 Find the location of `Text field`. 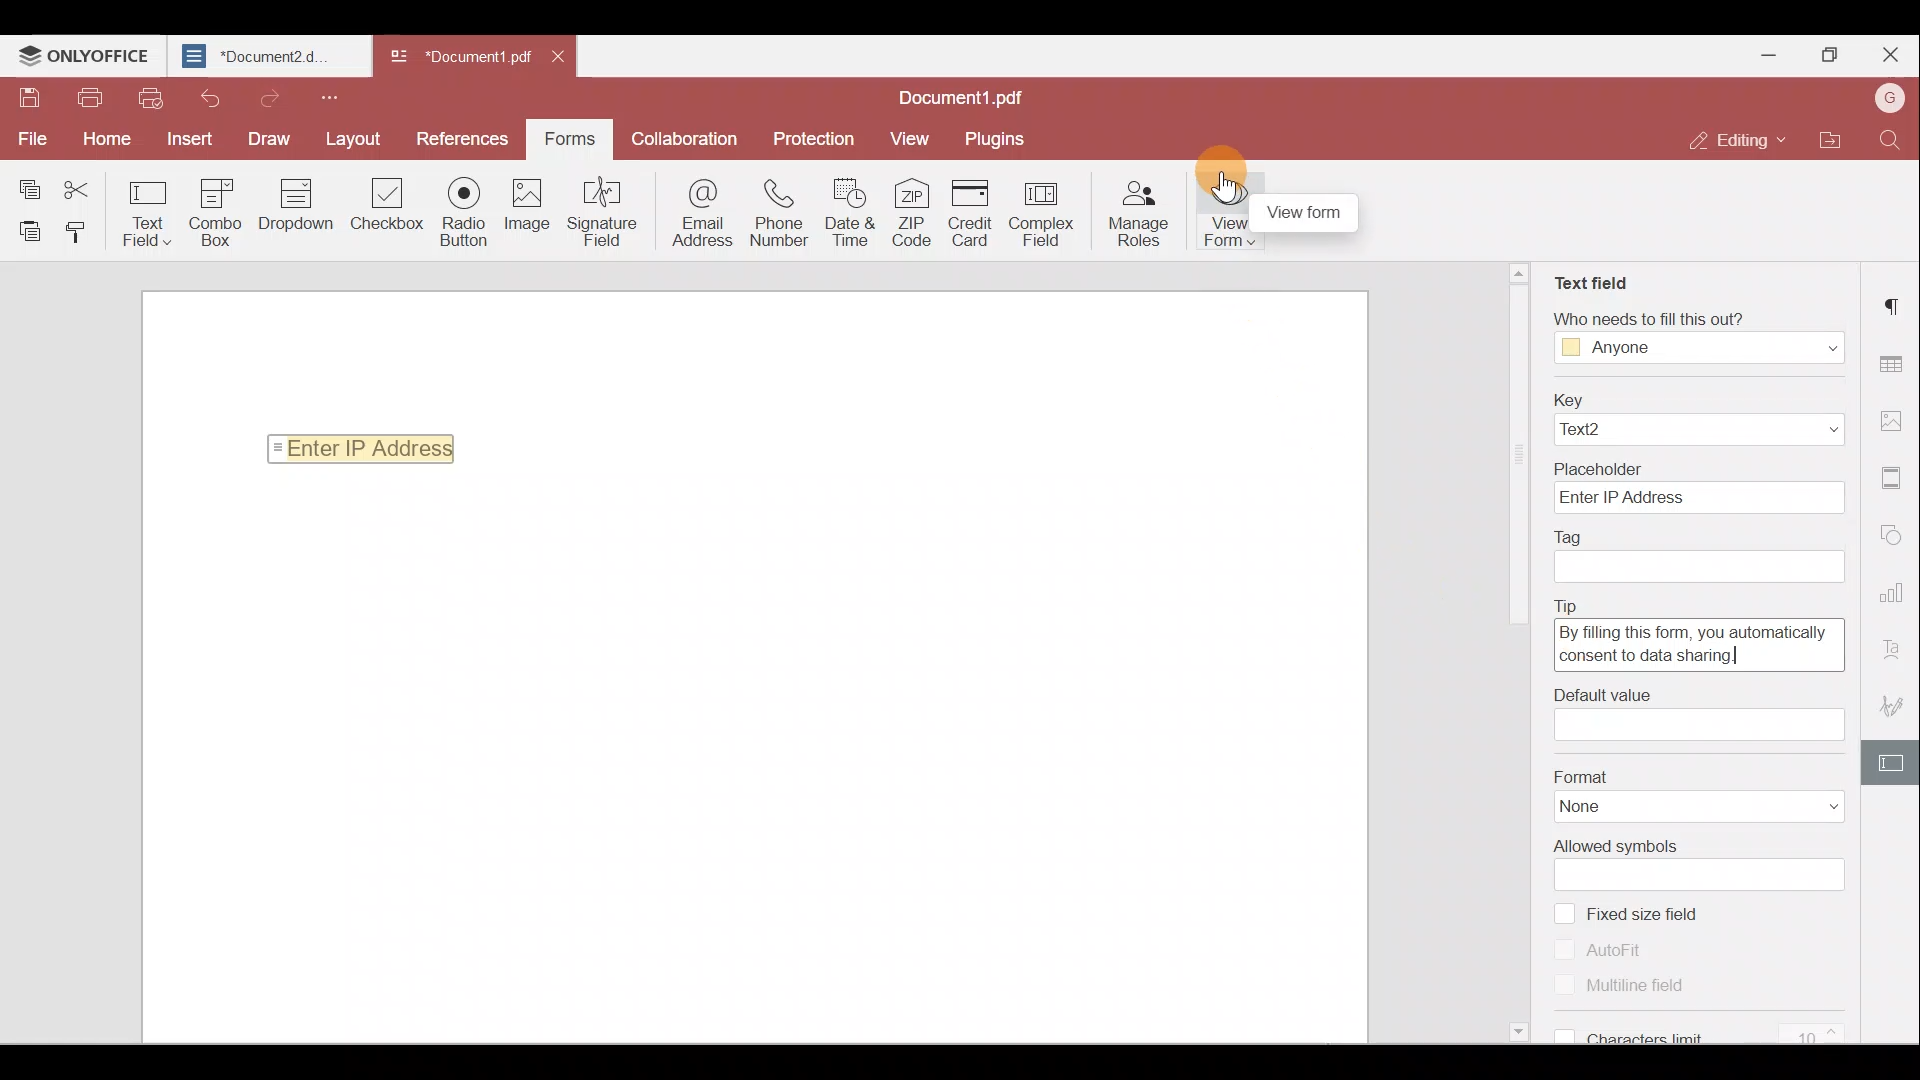

Text field is located at coordinates (1589, 275).